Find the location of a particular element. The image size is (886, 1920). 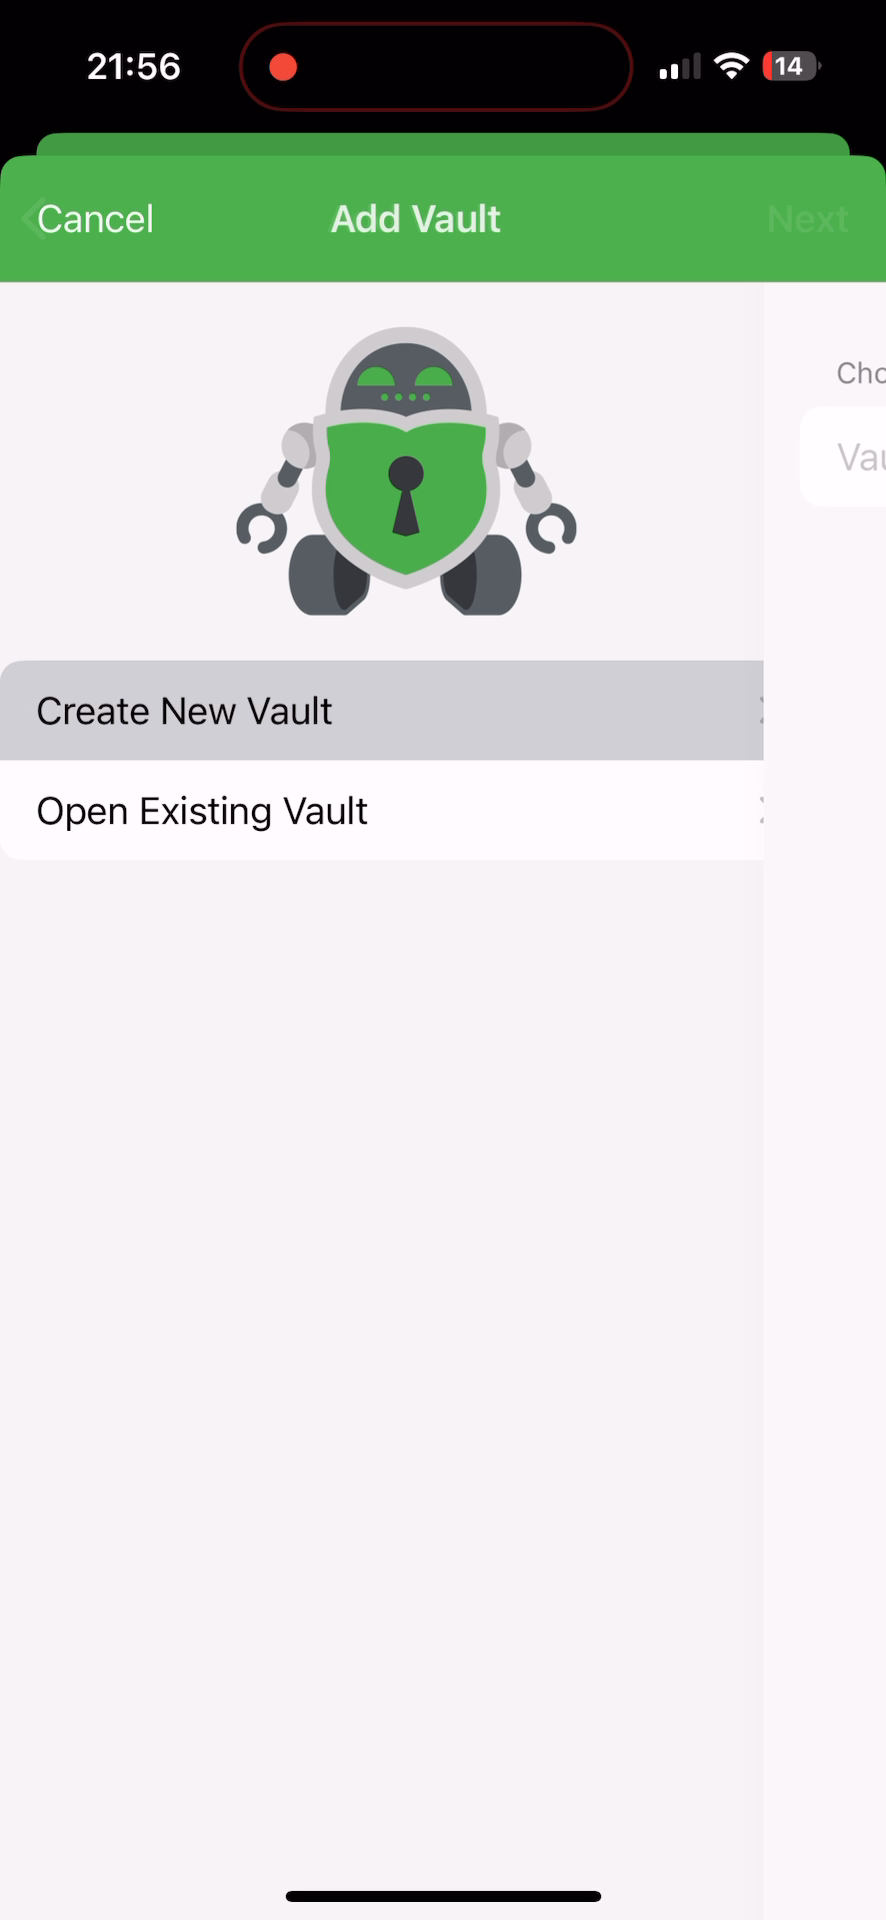

Open Existing Vault is located at coordinates (196, 708).